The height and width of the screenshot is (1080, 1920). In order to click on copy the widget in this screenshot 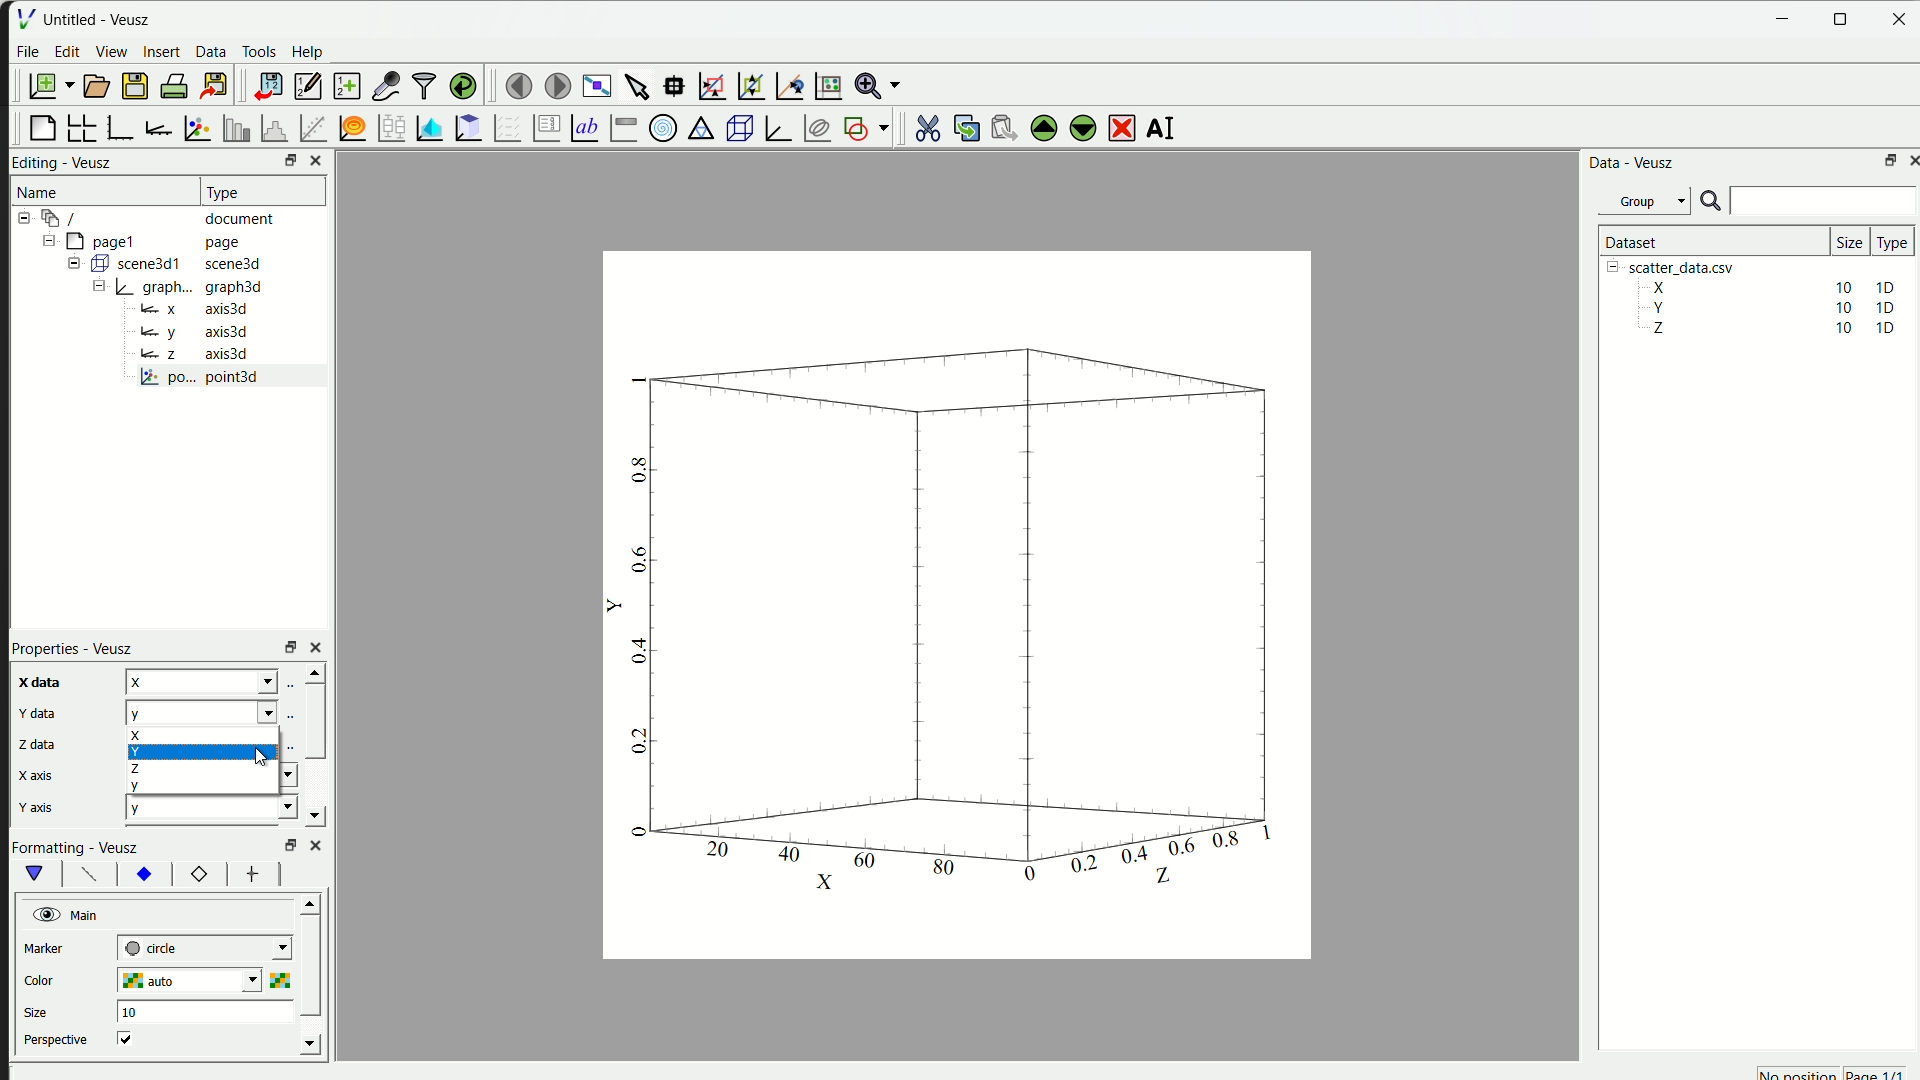, I will do `click(962, 128)`.